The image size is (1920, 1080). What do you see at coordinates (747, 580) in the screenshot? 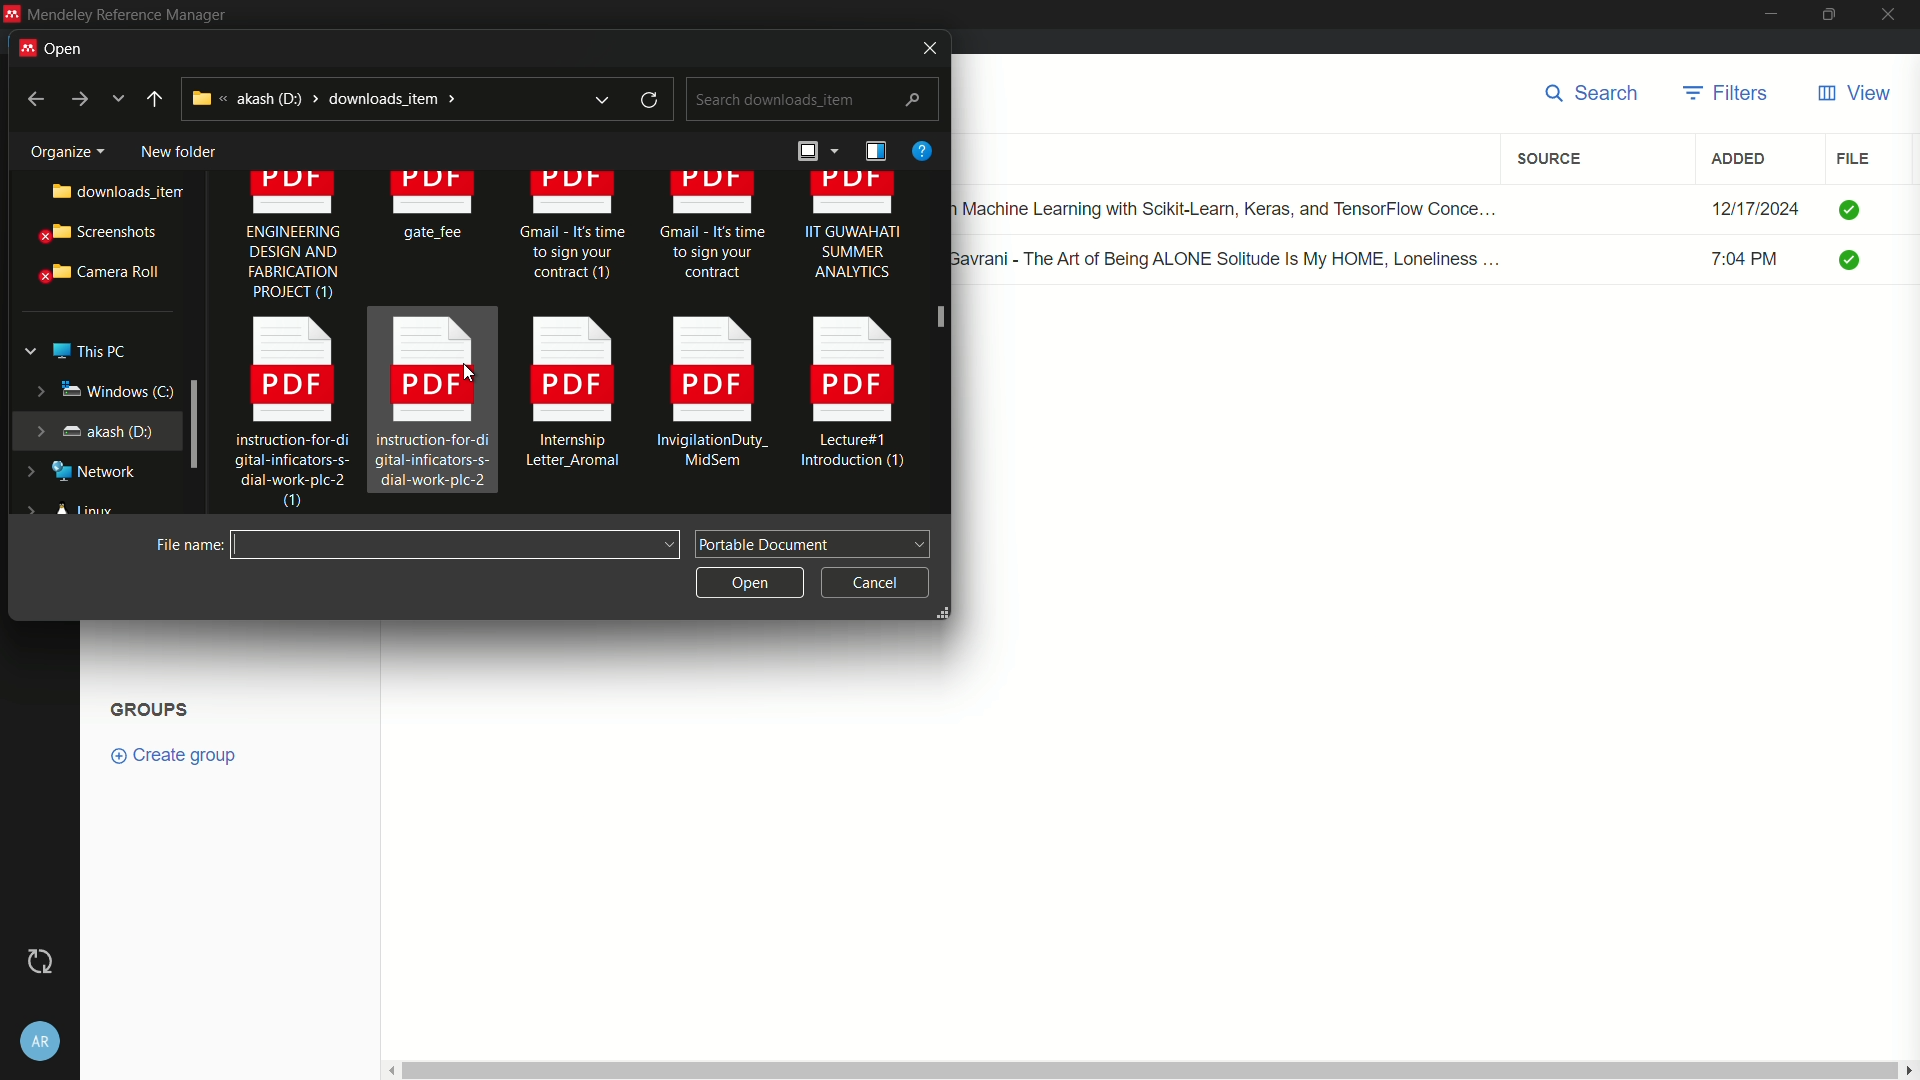
I see `open` at bounding box center [747, 580].